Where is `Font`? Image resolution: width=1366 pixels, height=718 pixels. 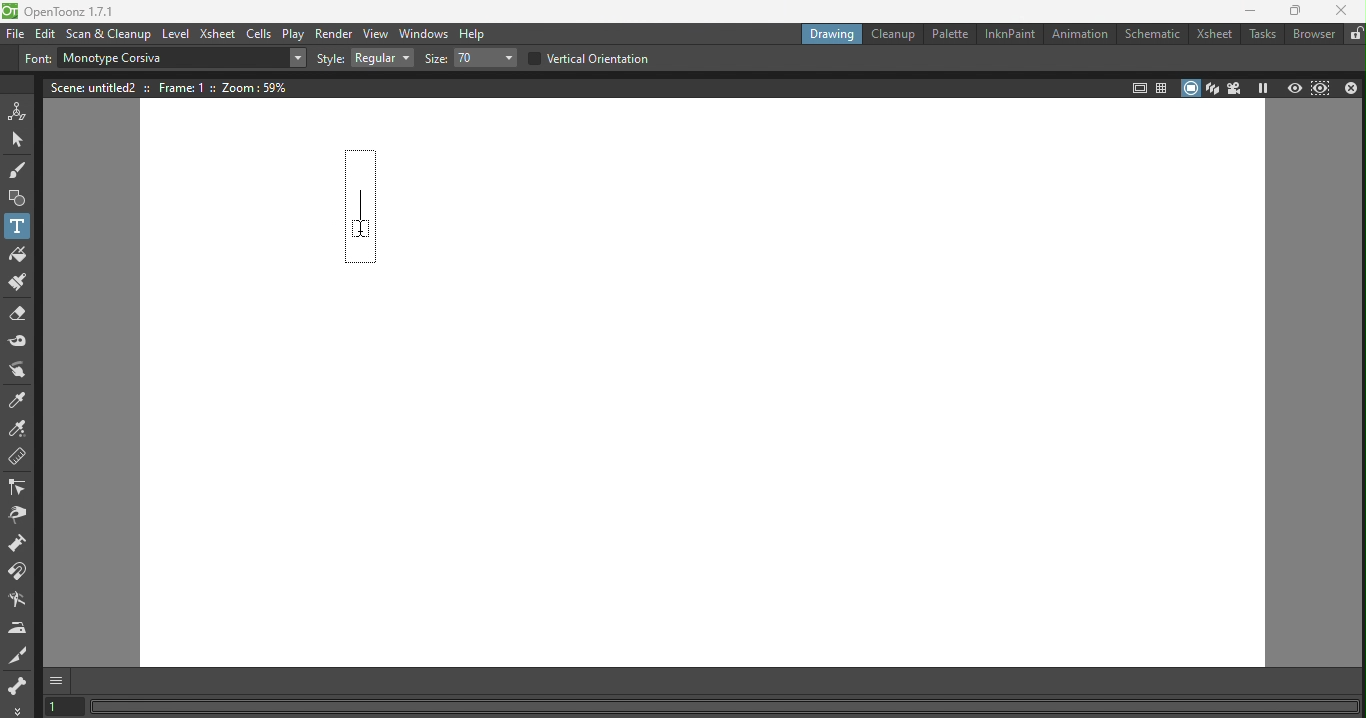 Font is located at coordinates (35, 58).